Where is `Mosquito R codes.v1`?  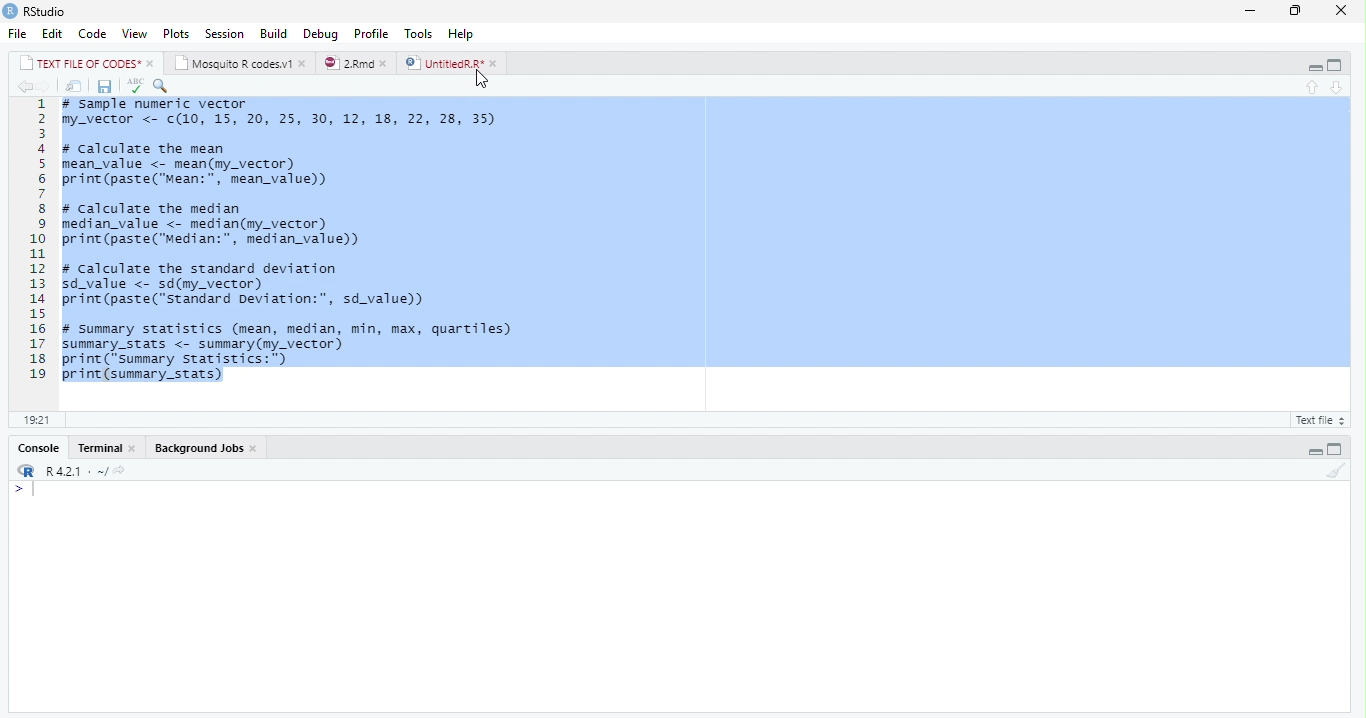 Mosquito R codes.v1 is located at coordinates (235, 64).